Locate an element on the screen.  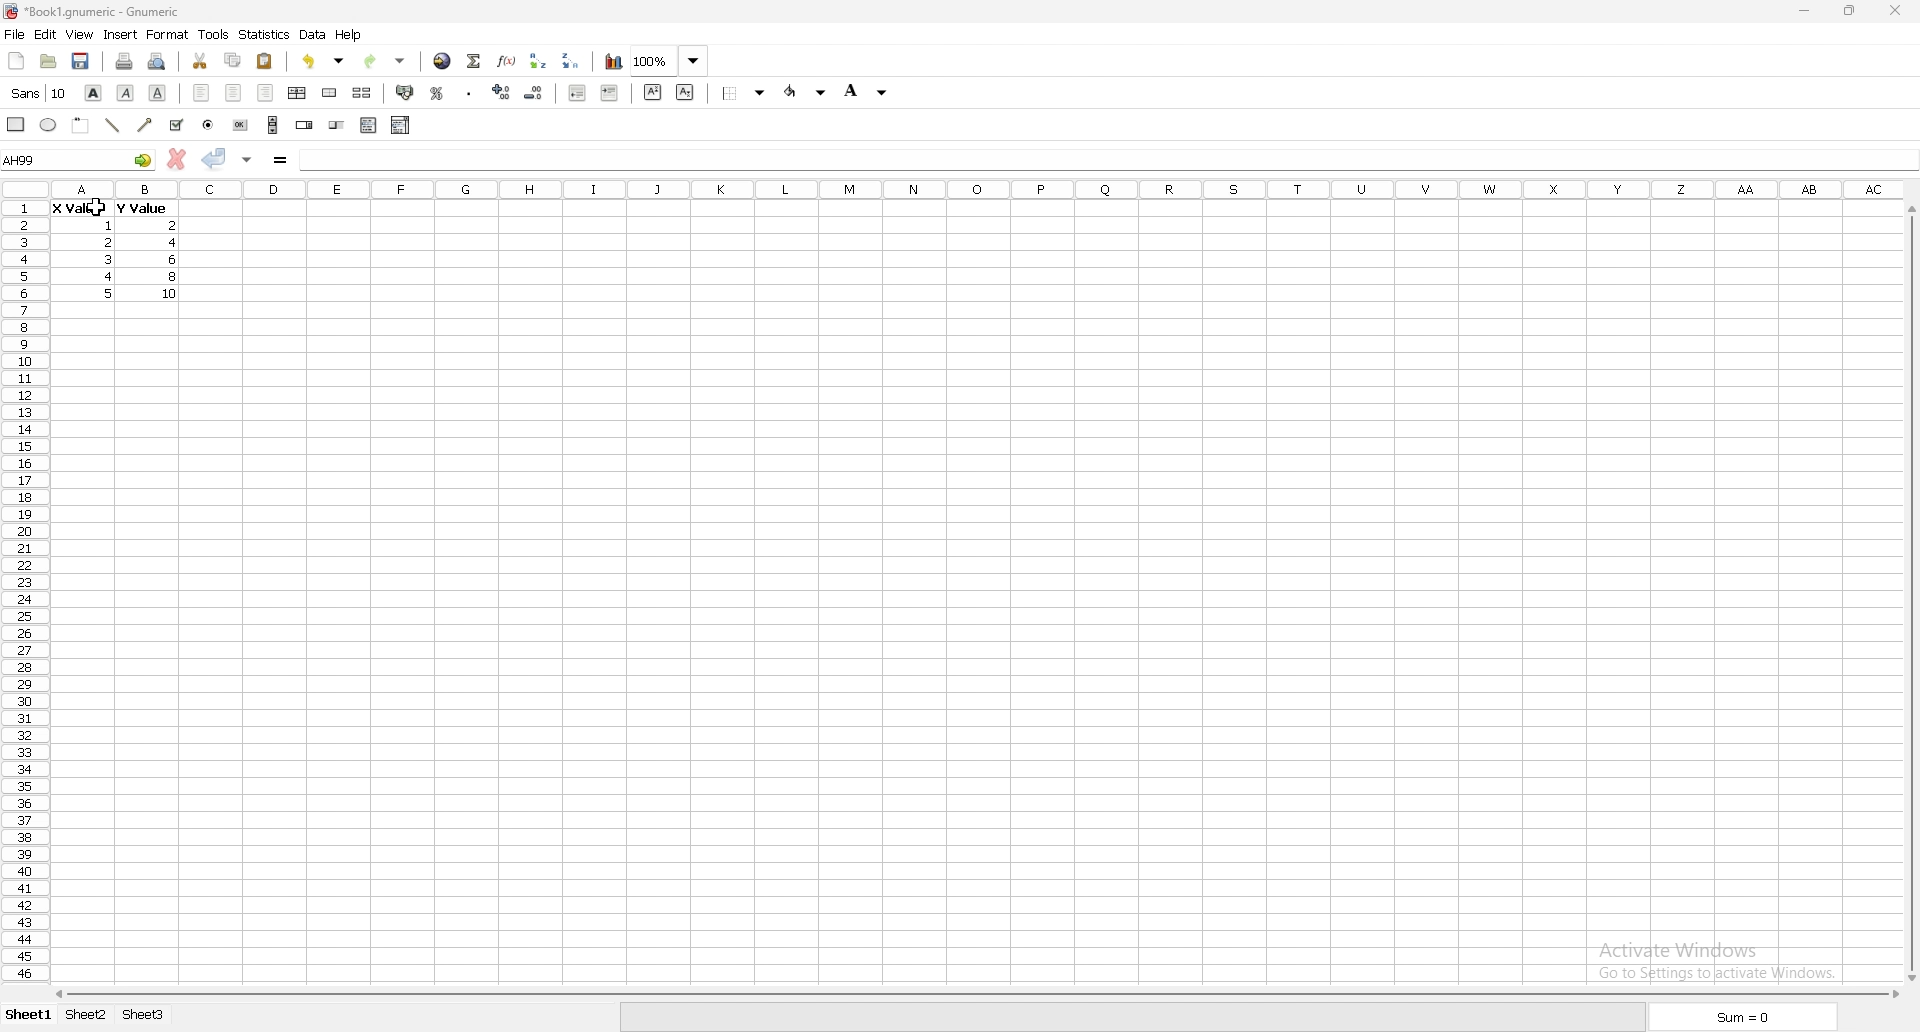
subscript is located at coordinates (686, 91).